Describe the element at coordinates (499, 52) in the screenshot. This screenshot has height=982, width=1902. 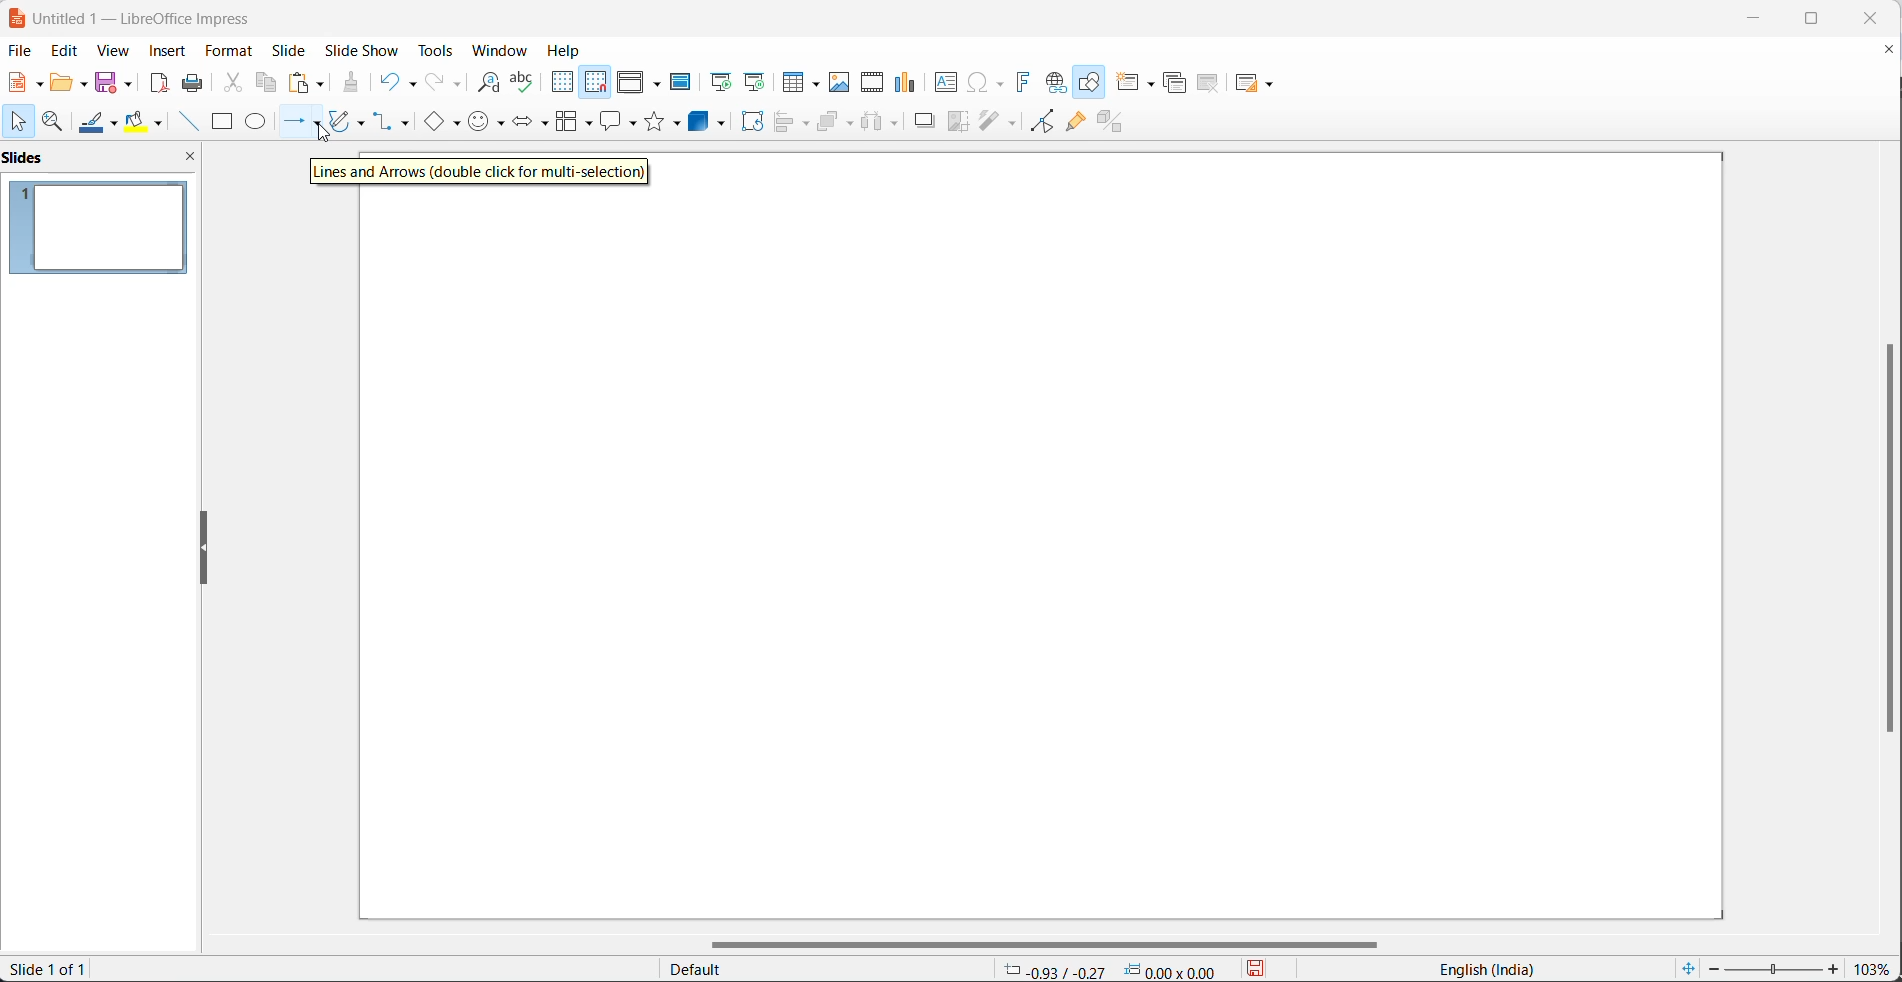
I see `window` at that location.